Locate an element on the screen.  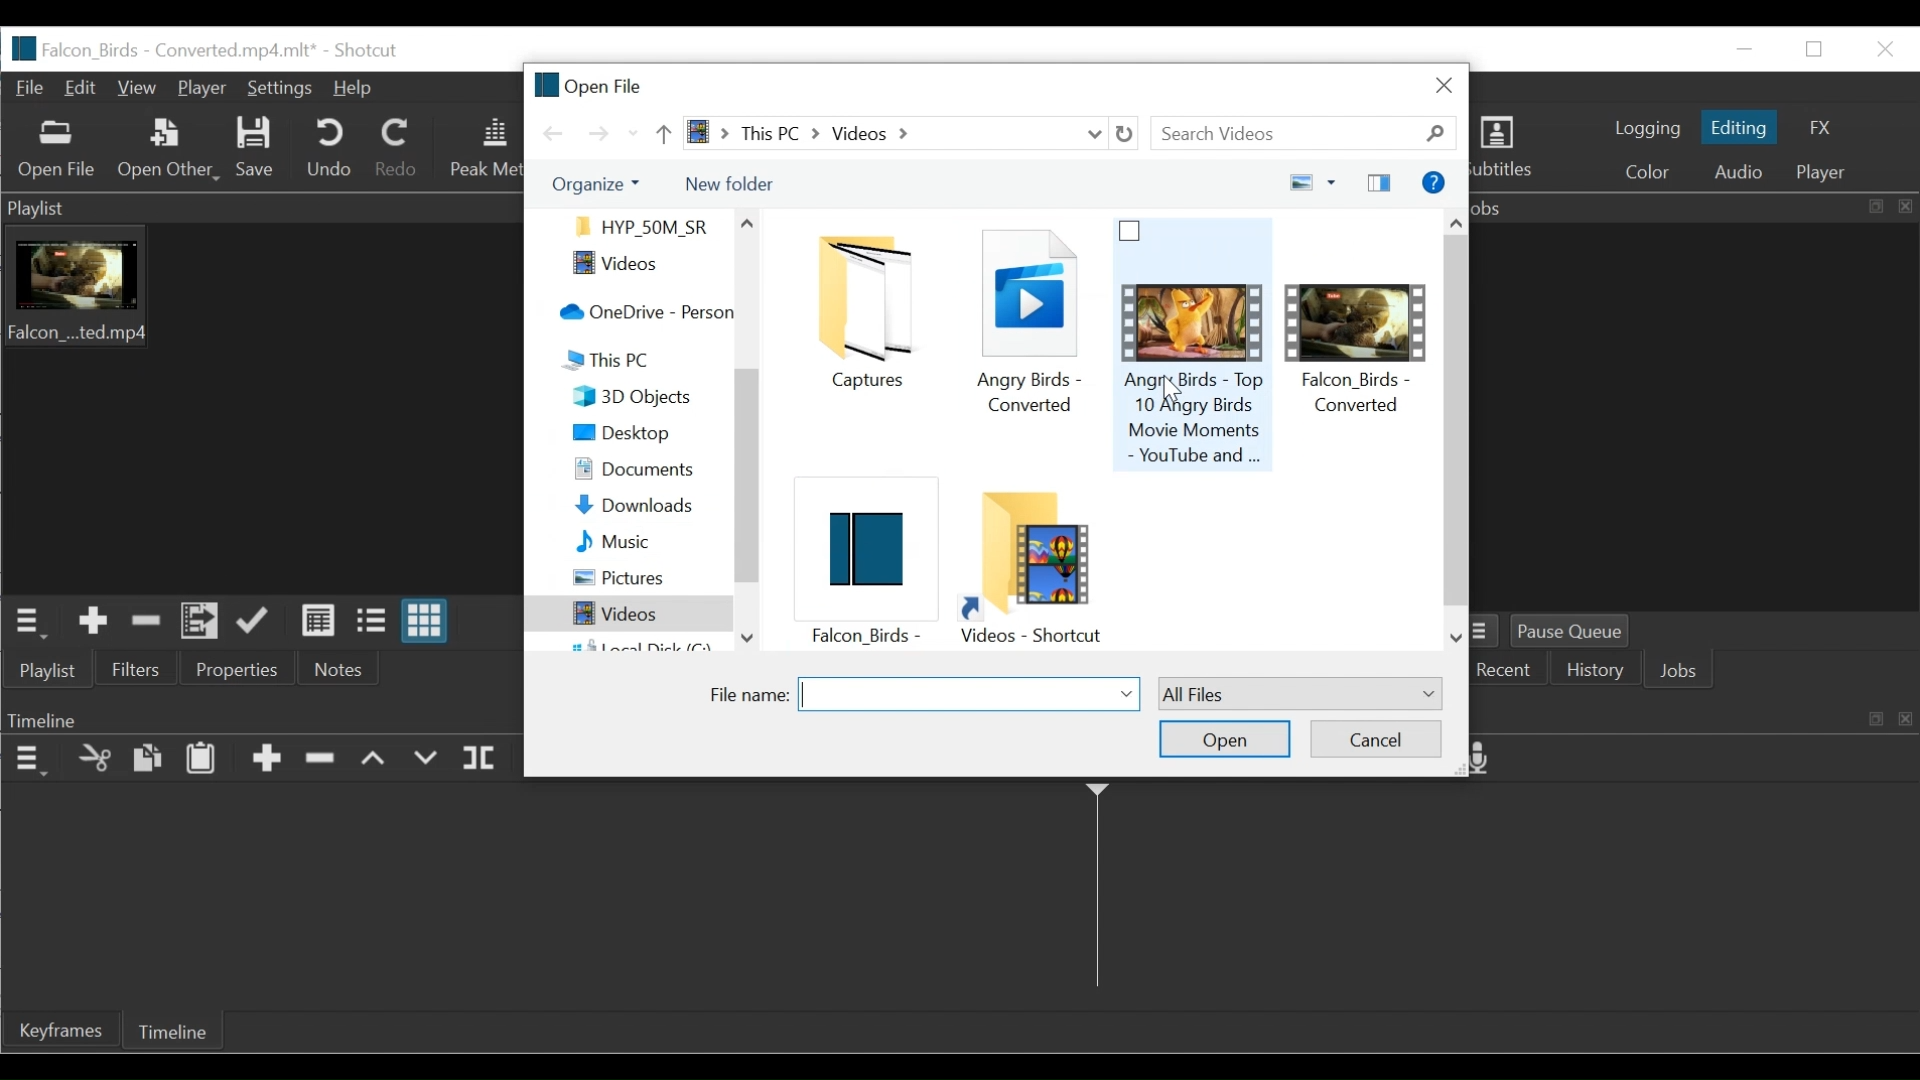
Timeline cursor is located at coordinates (1096, 892).